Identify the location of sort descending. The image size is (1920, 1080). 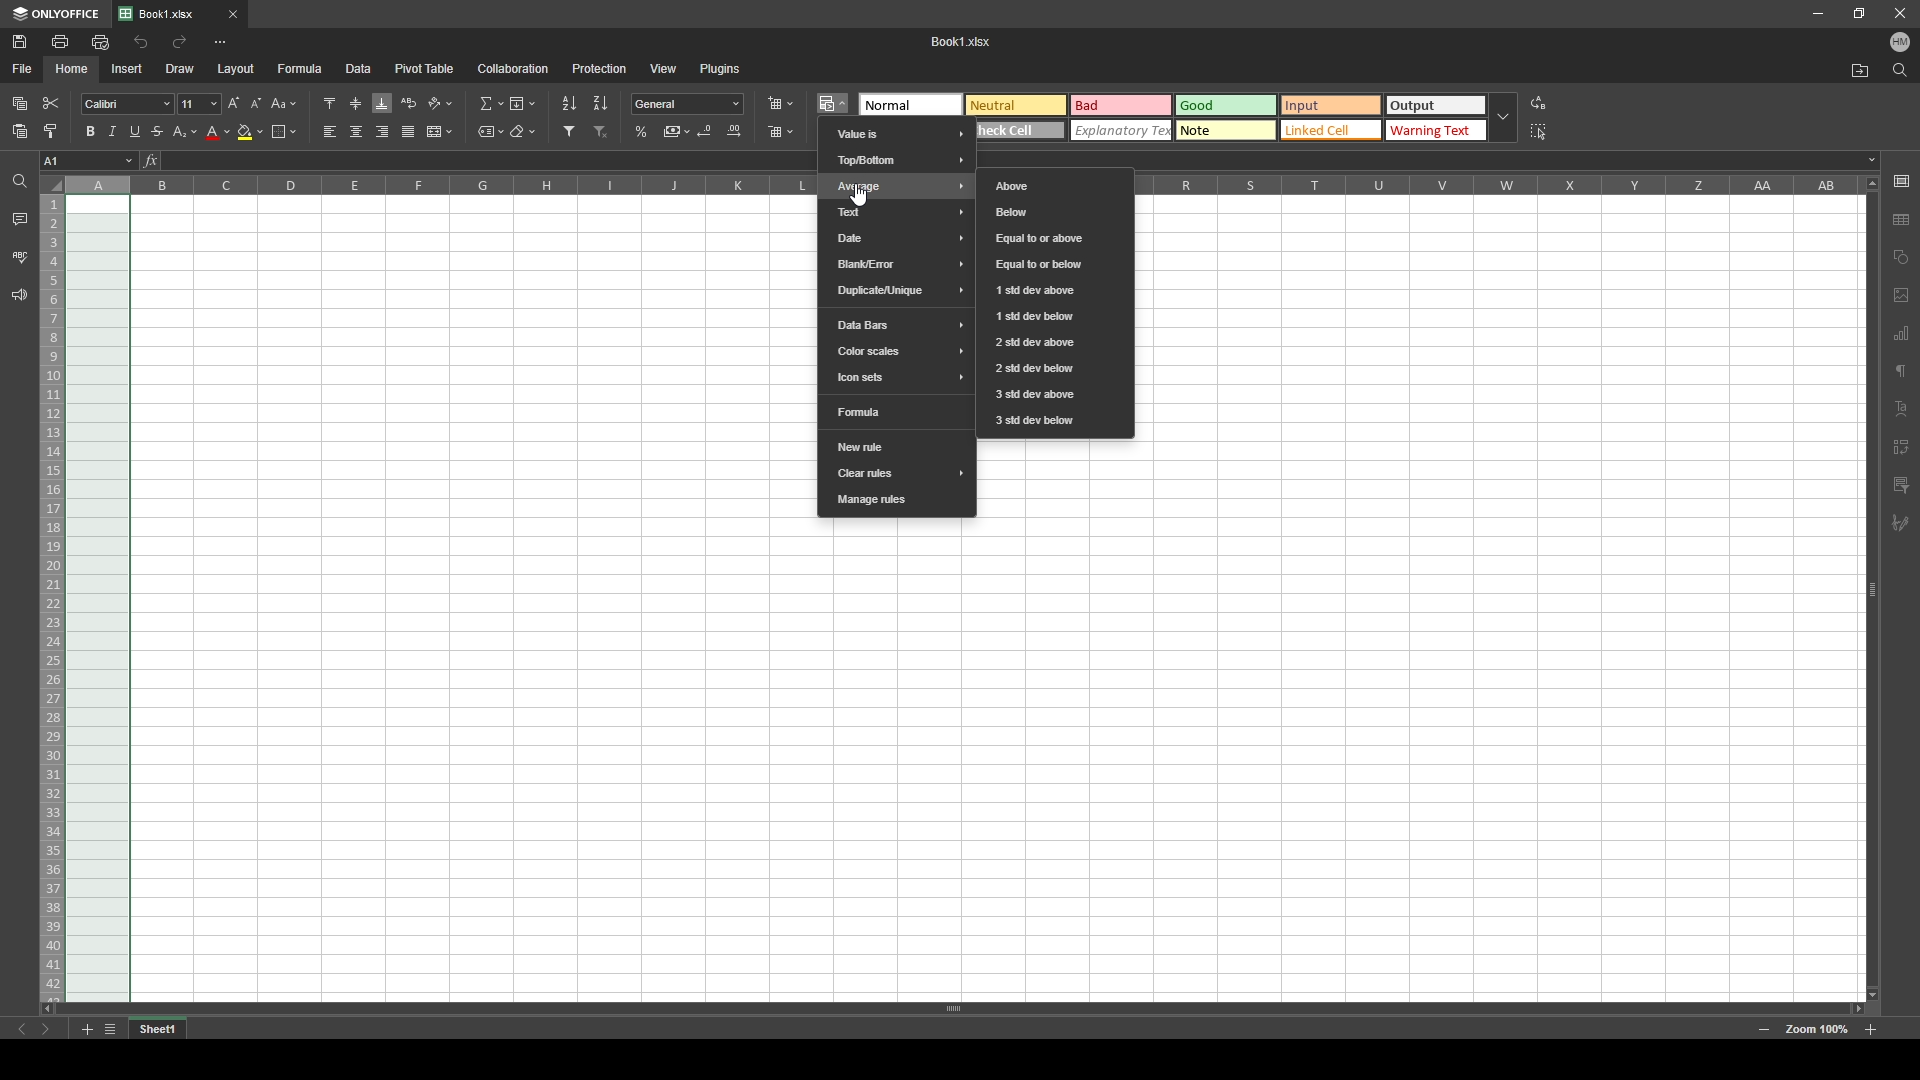
(601, 102).